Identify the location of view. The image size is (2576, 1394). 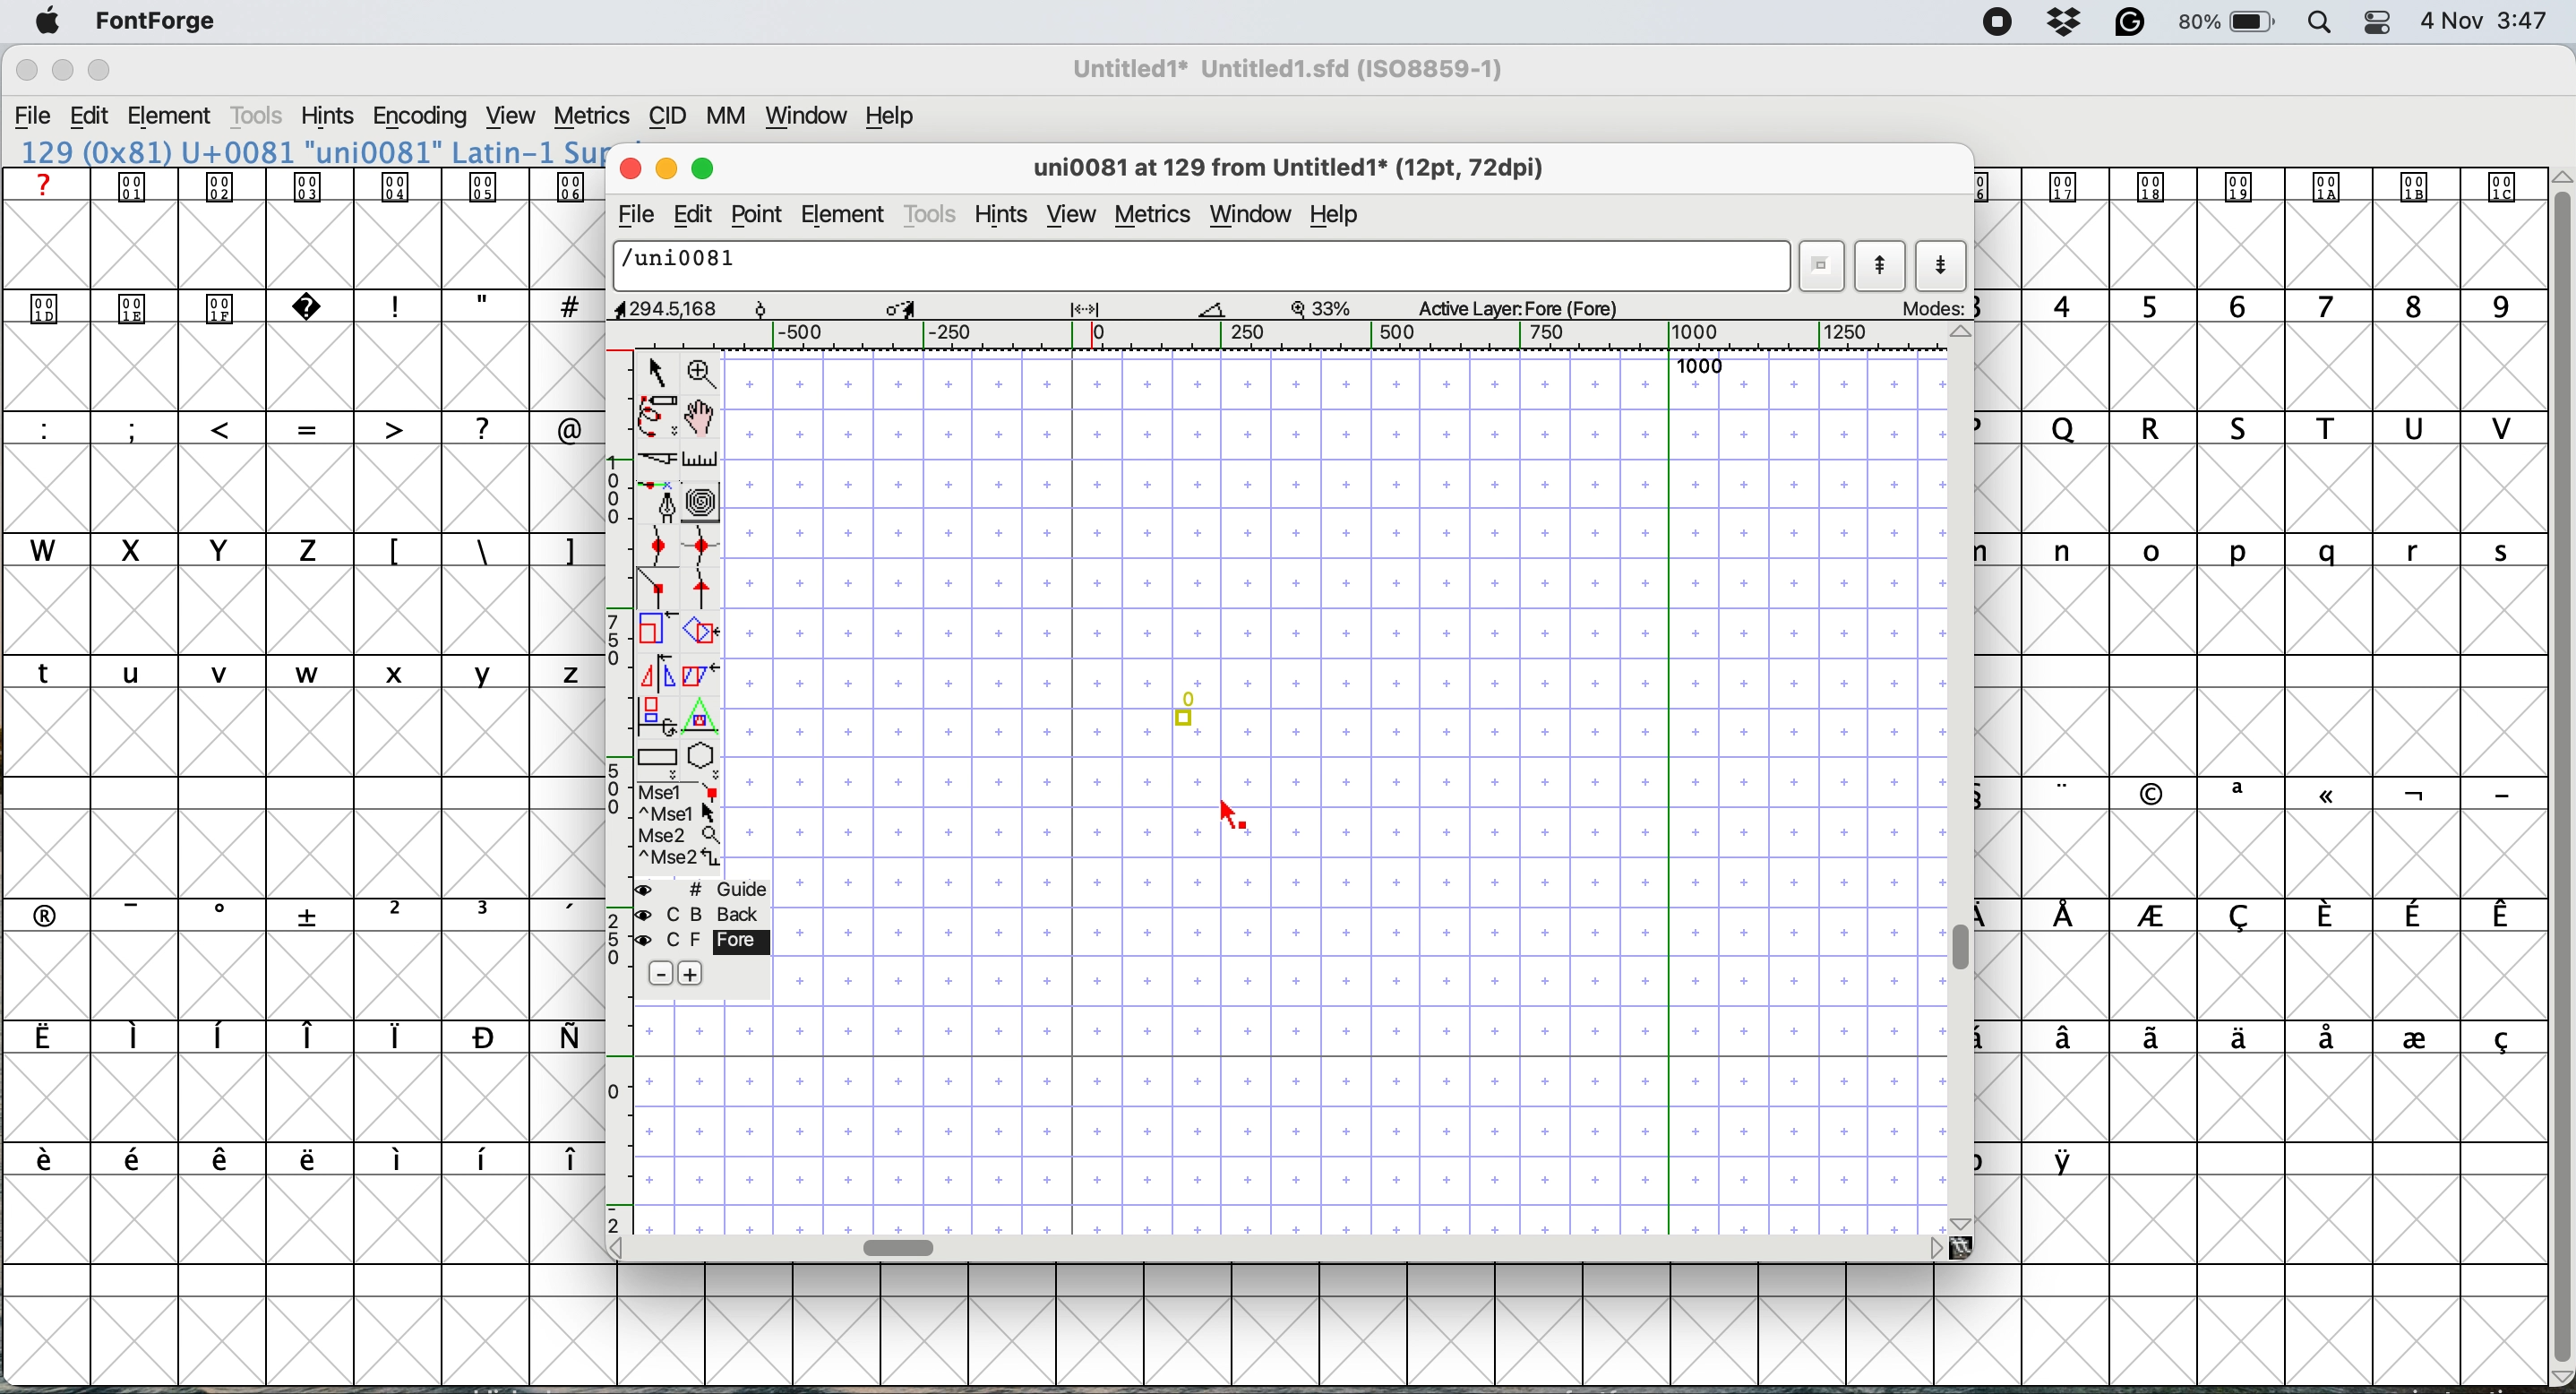
(1071, 207).